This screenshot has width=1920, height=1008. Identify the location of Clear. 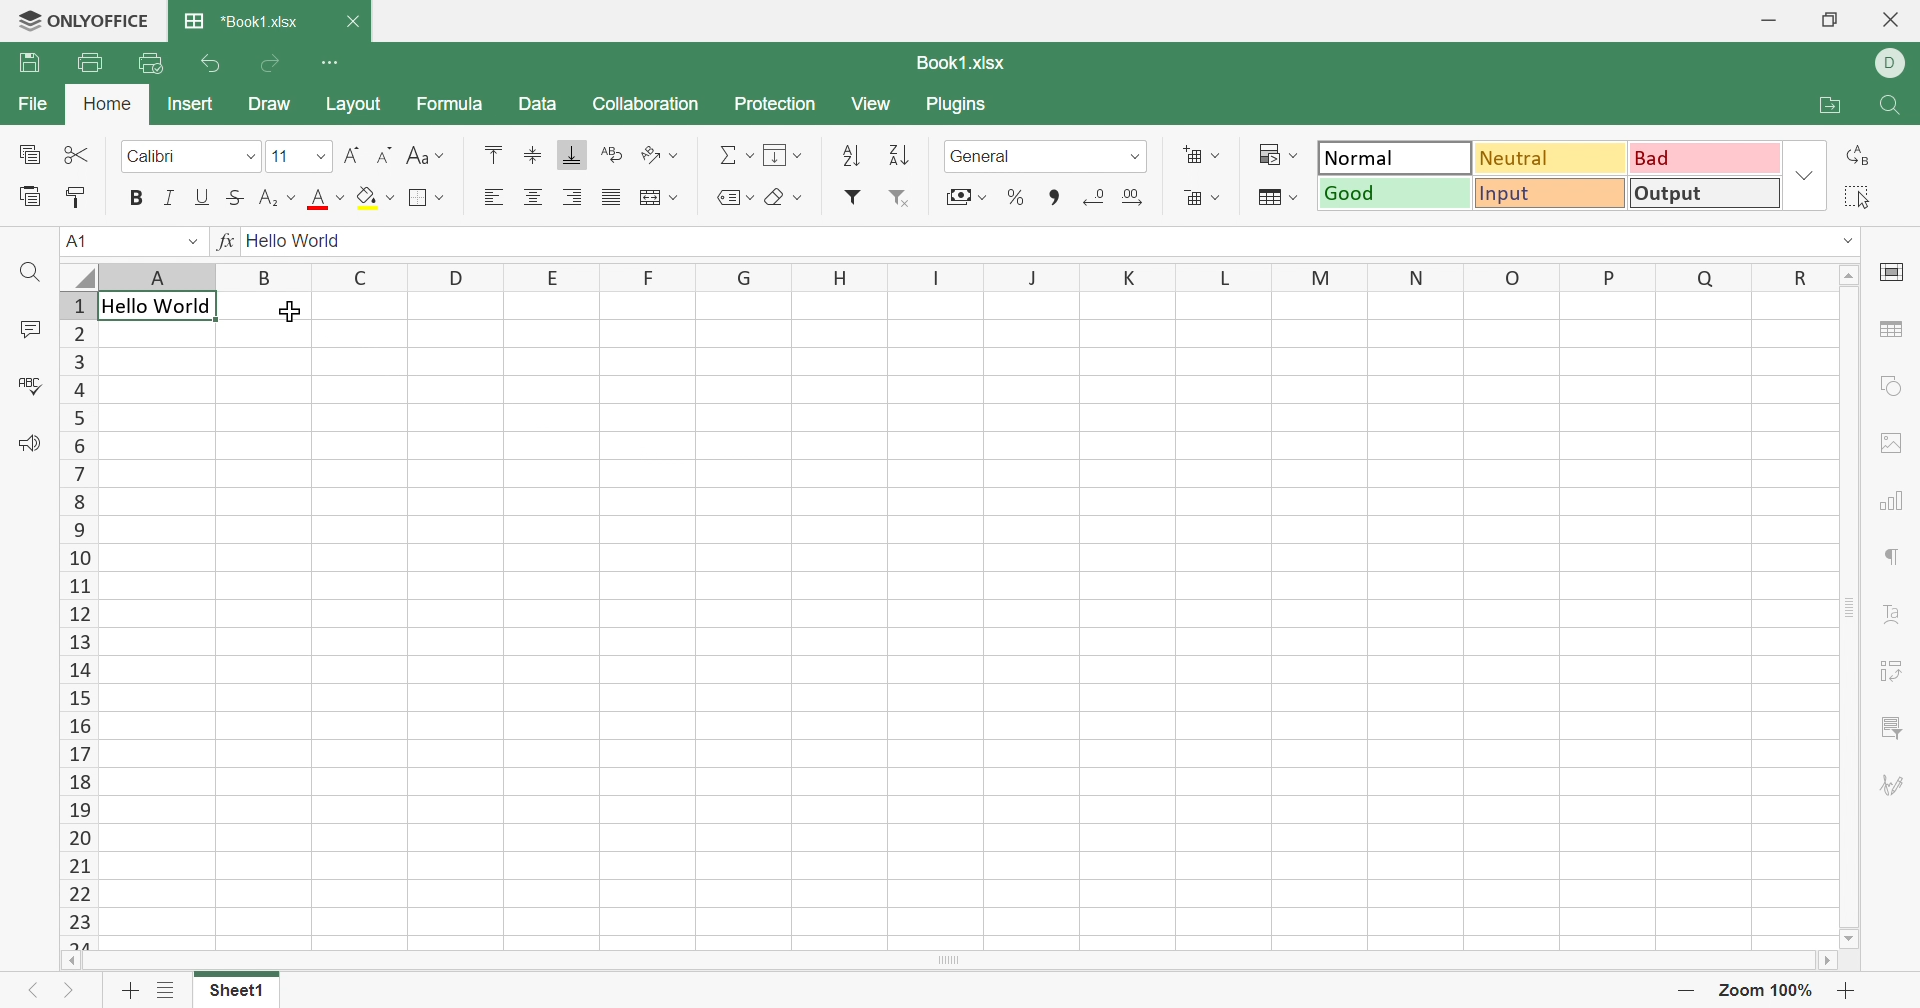
(781, 199).